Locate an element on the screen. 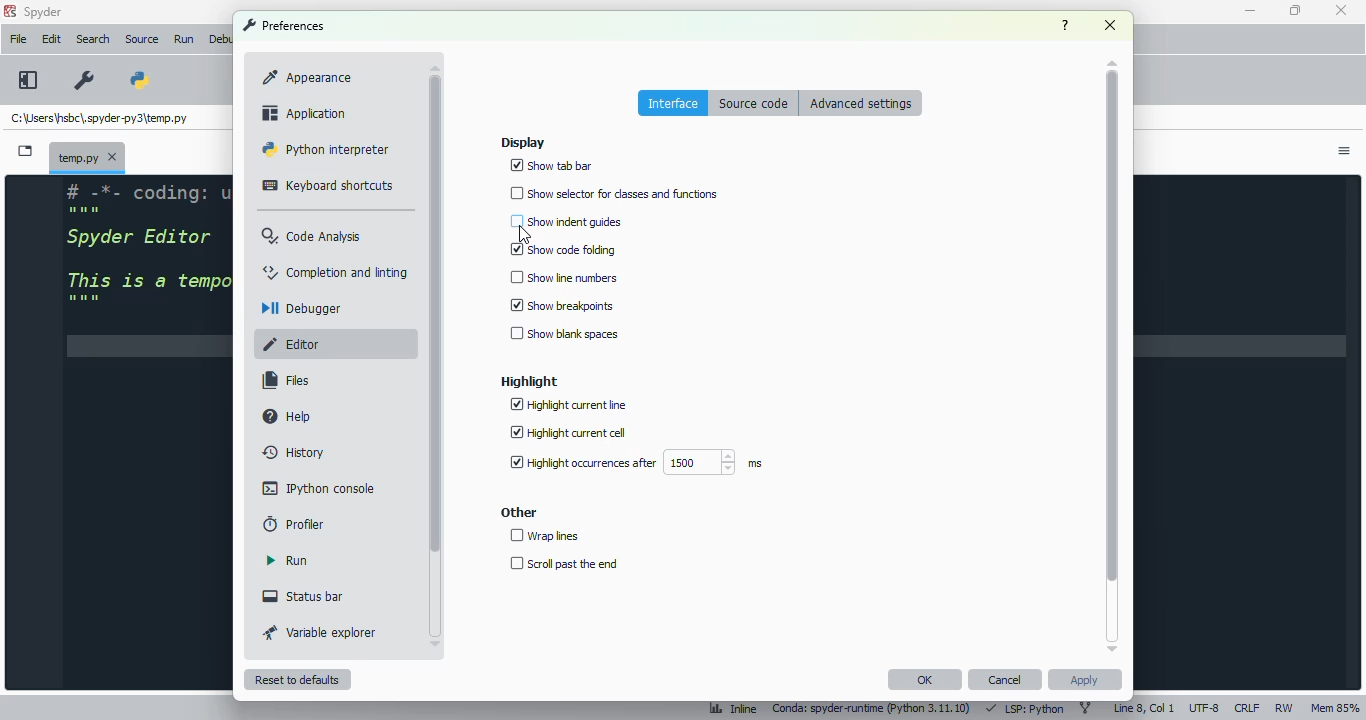  options is located at coordinates (1345, 152).